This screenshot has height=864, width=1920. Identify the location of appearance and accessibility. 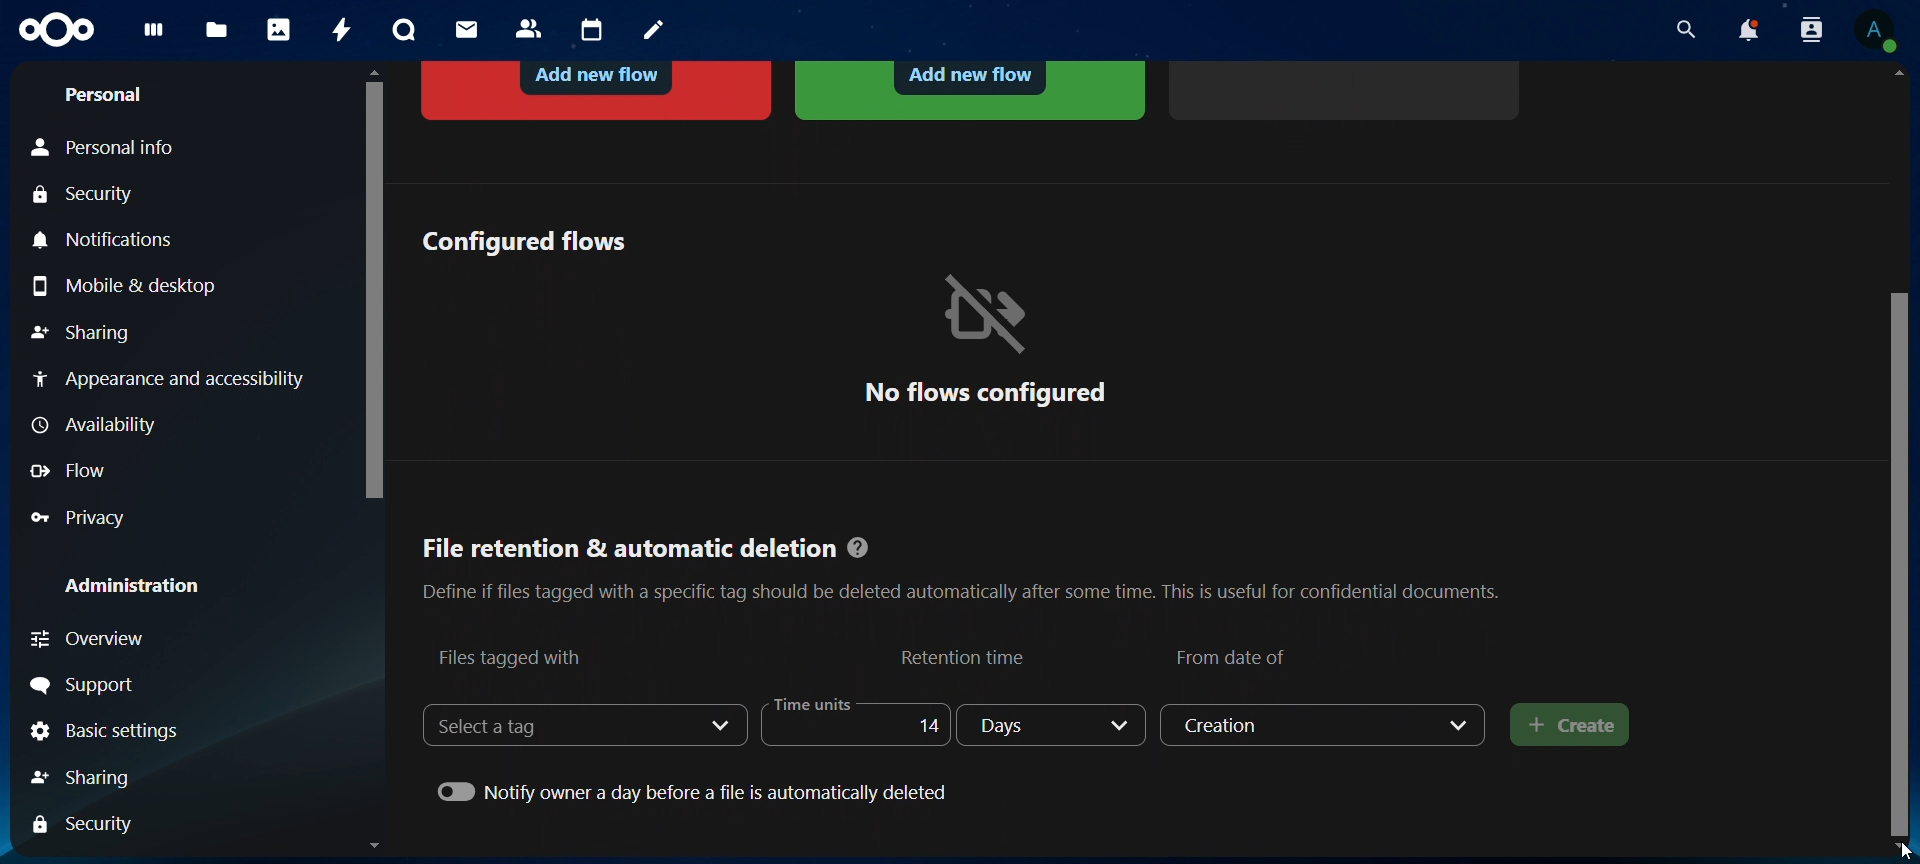
(167, 378).